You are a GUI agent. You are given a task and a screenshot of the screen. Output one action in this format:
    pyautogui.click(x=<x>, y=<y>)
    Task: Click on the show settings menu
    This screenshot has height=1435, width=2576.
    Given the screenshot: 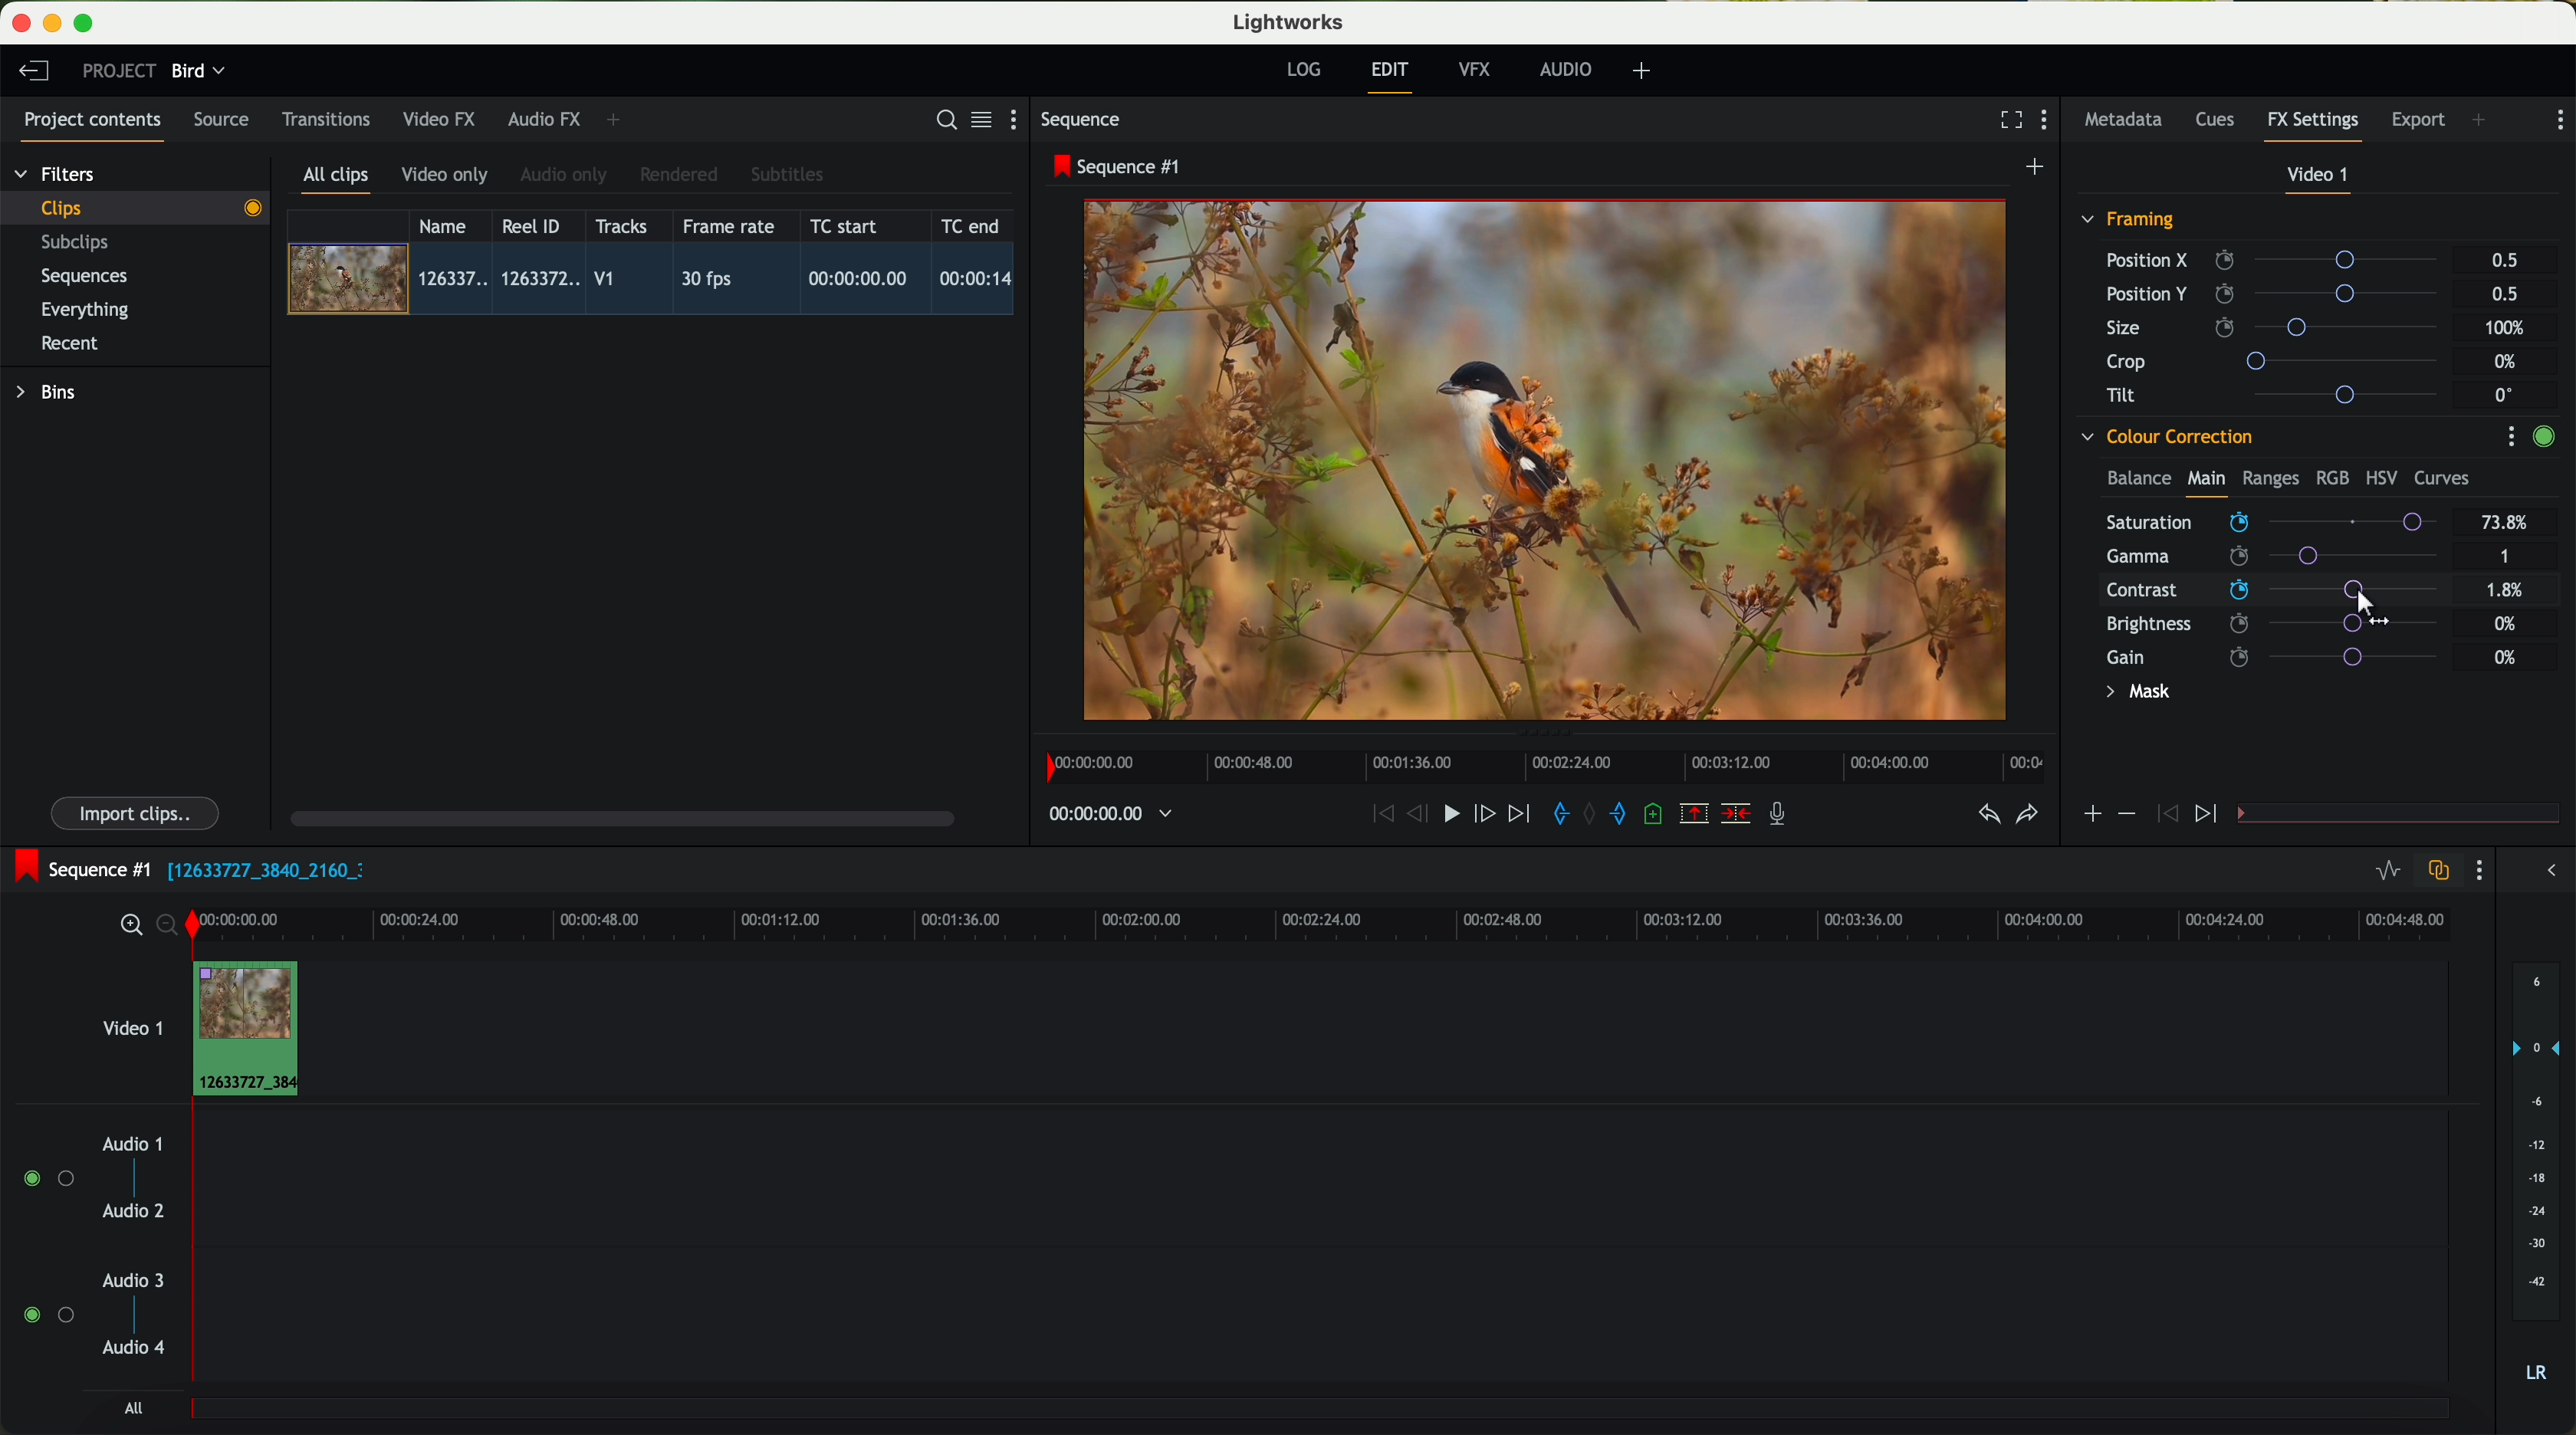 What is the action you would take?
    pyautogui.click(x=2477, y=870)
    